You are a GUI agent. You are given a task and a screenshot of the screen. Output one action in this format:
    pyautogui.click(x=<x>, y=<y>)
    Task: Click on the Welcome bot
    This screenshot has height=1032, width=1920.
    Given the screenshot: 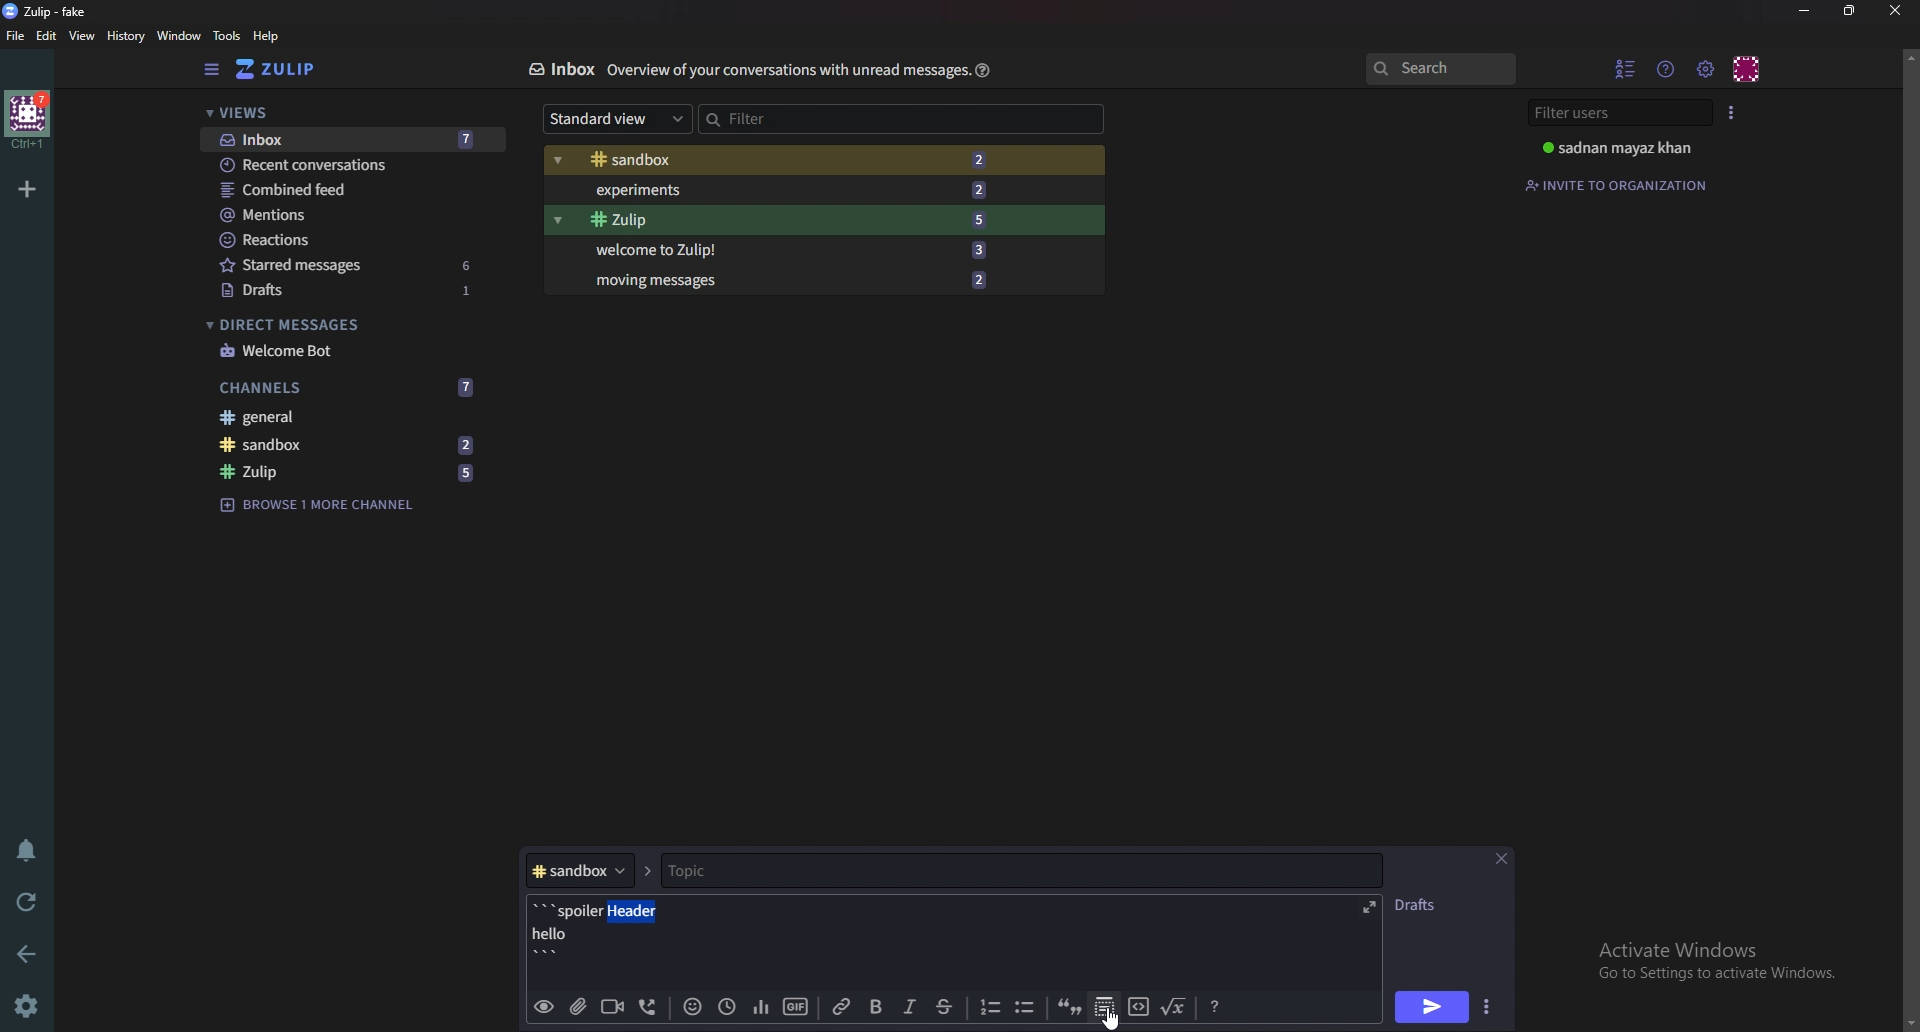 What is the action you would take?
    pyautogui.click(x=346, y=352)
    